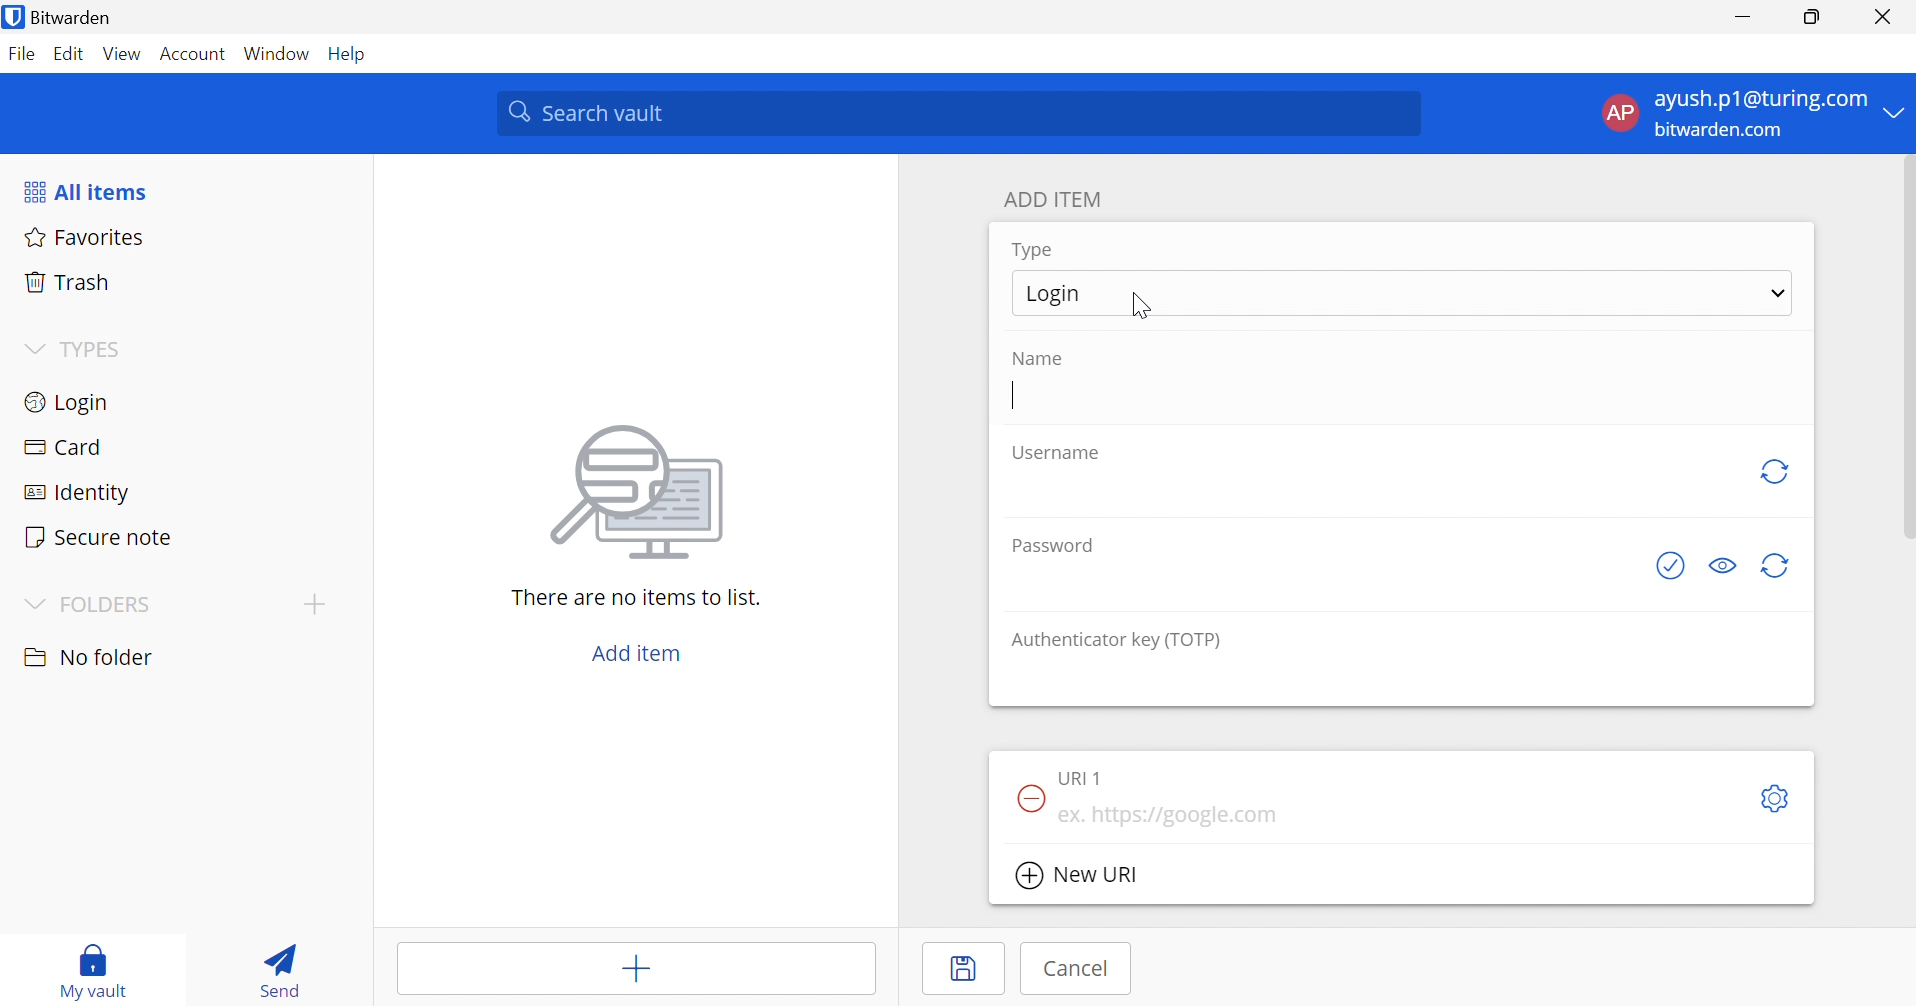  I want to click on Minimize, so click(1742, 19).